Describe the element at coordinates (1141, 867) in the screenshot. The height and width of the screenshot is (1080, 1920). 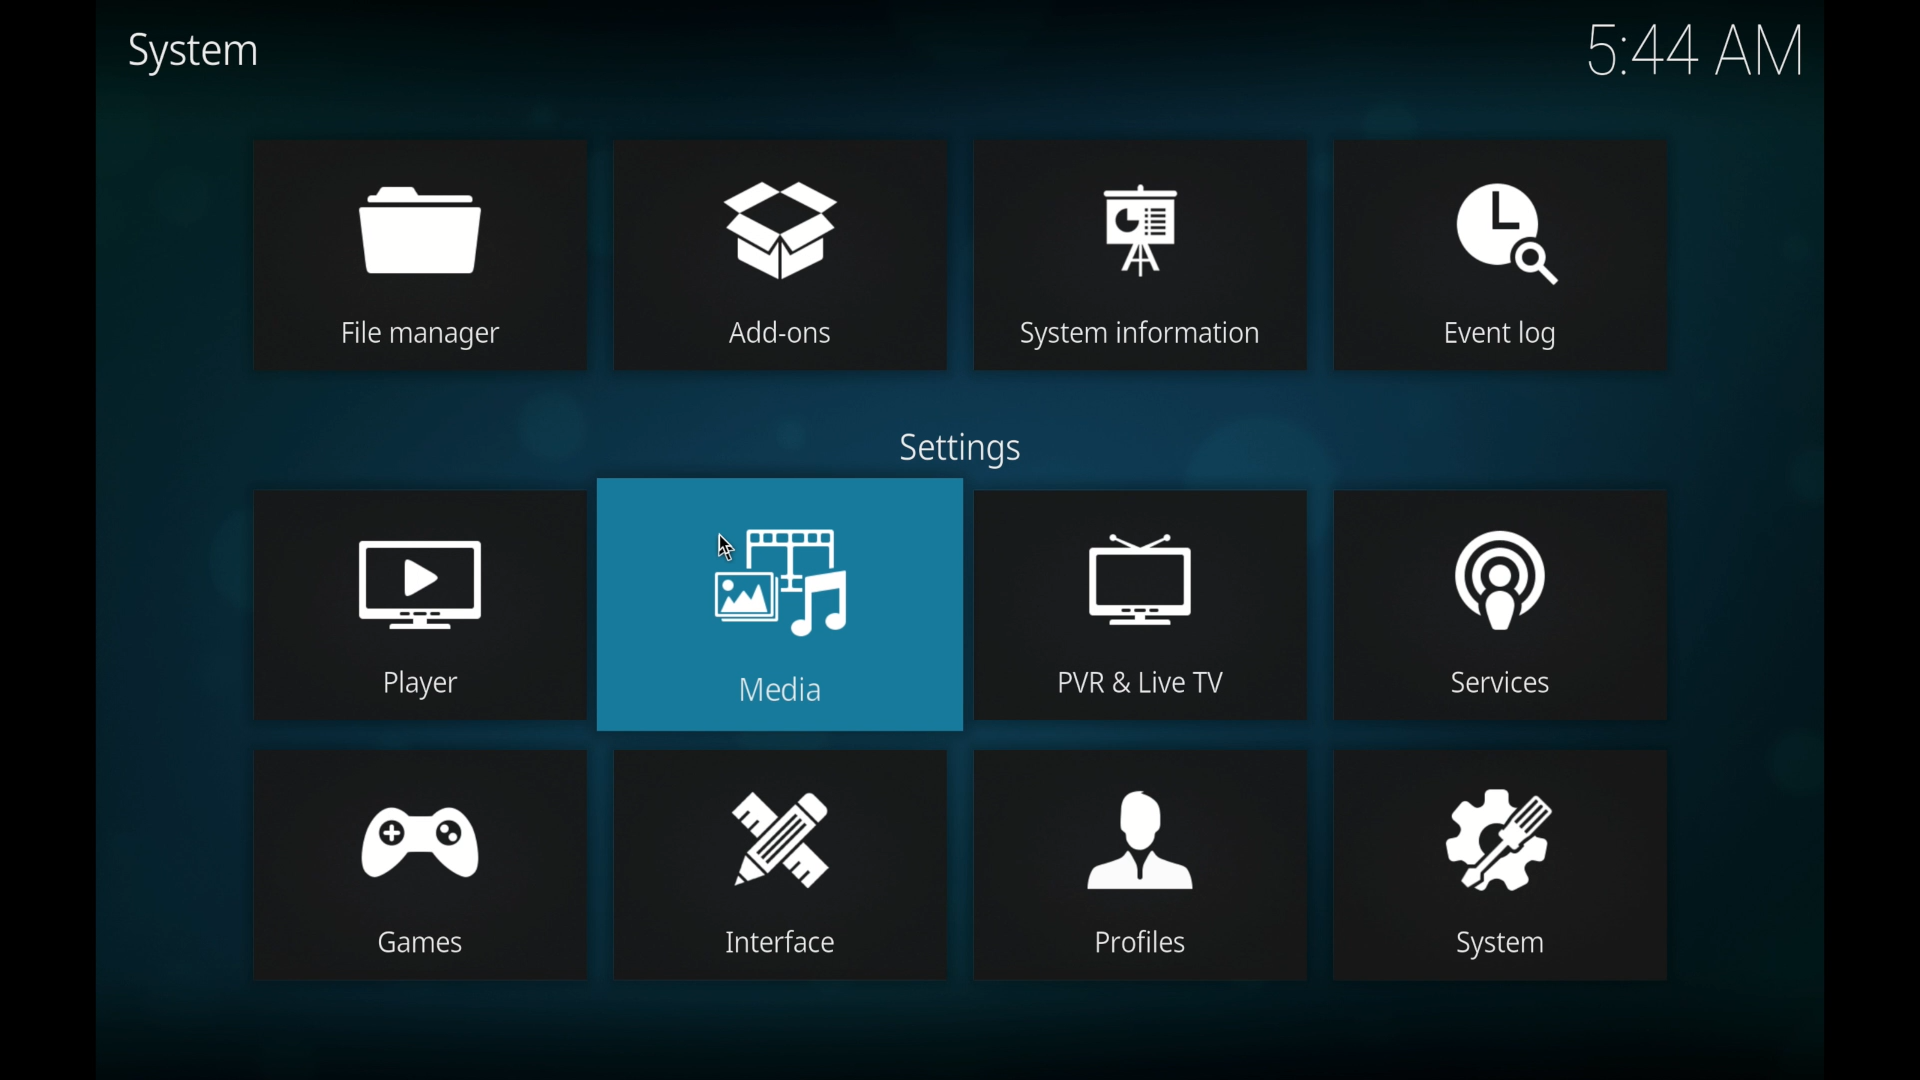
I see `profiles` at that location.